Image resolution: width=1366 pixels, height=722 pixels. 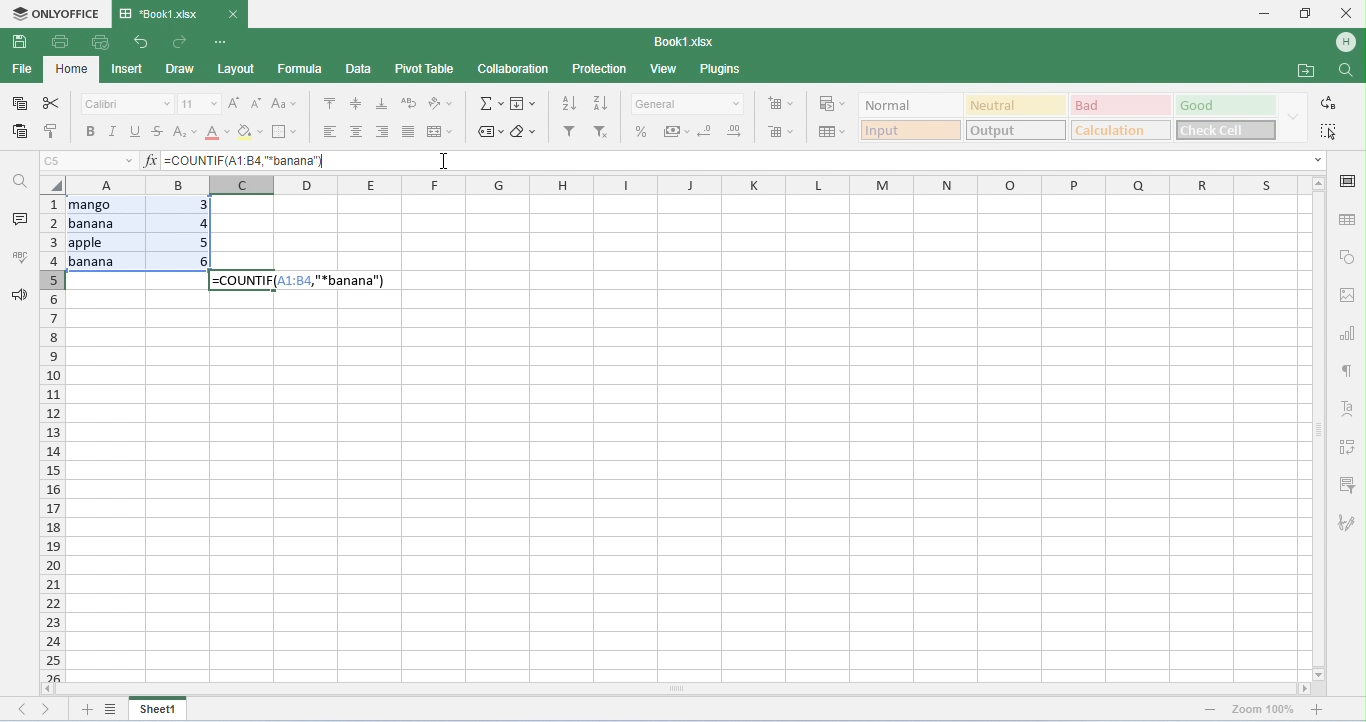 I want to click on account, so click(x=1346, y=43).